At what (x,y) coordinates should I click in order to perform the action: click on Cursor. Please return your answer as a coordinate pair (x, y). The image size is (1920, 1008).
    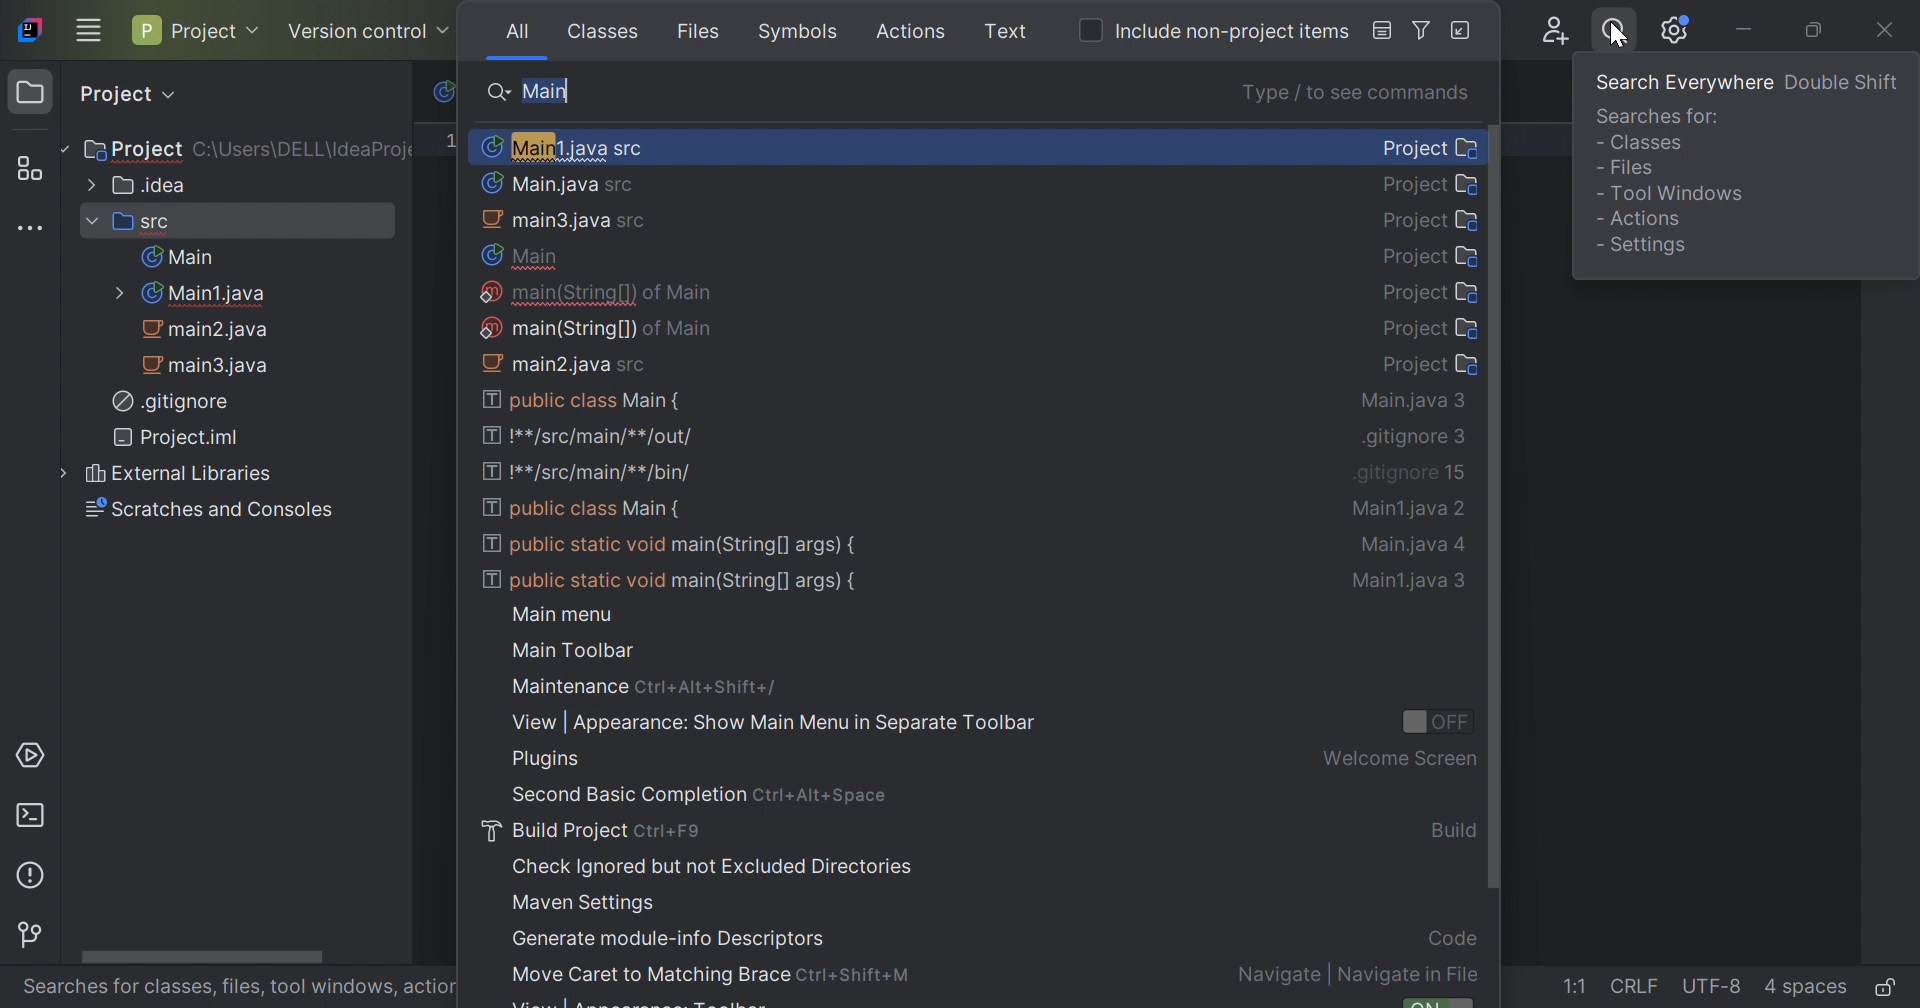
    Looking at the image, I should click on (1619, 39).